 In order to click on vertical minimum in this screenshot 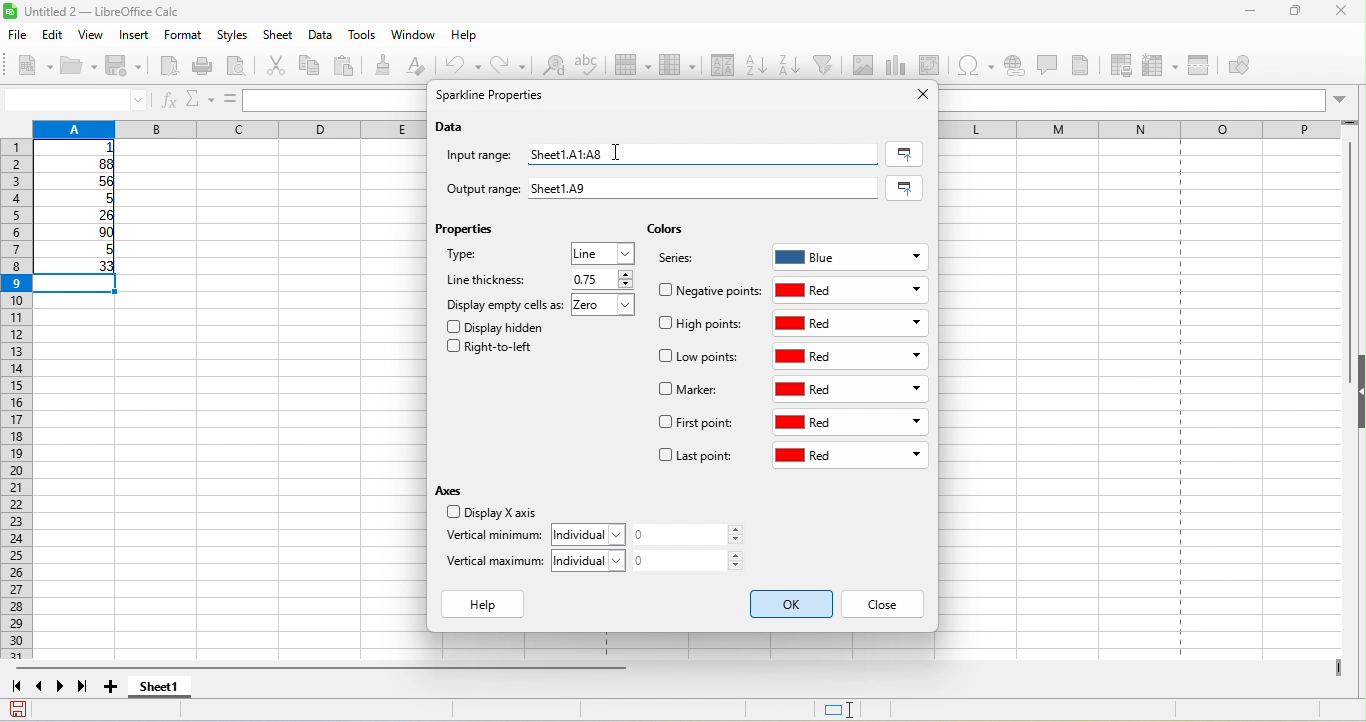, I will do `click(493, 537)`.